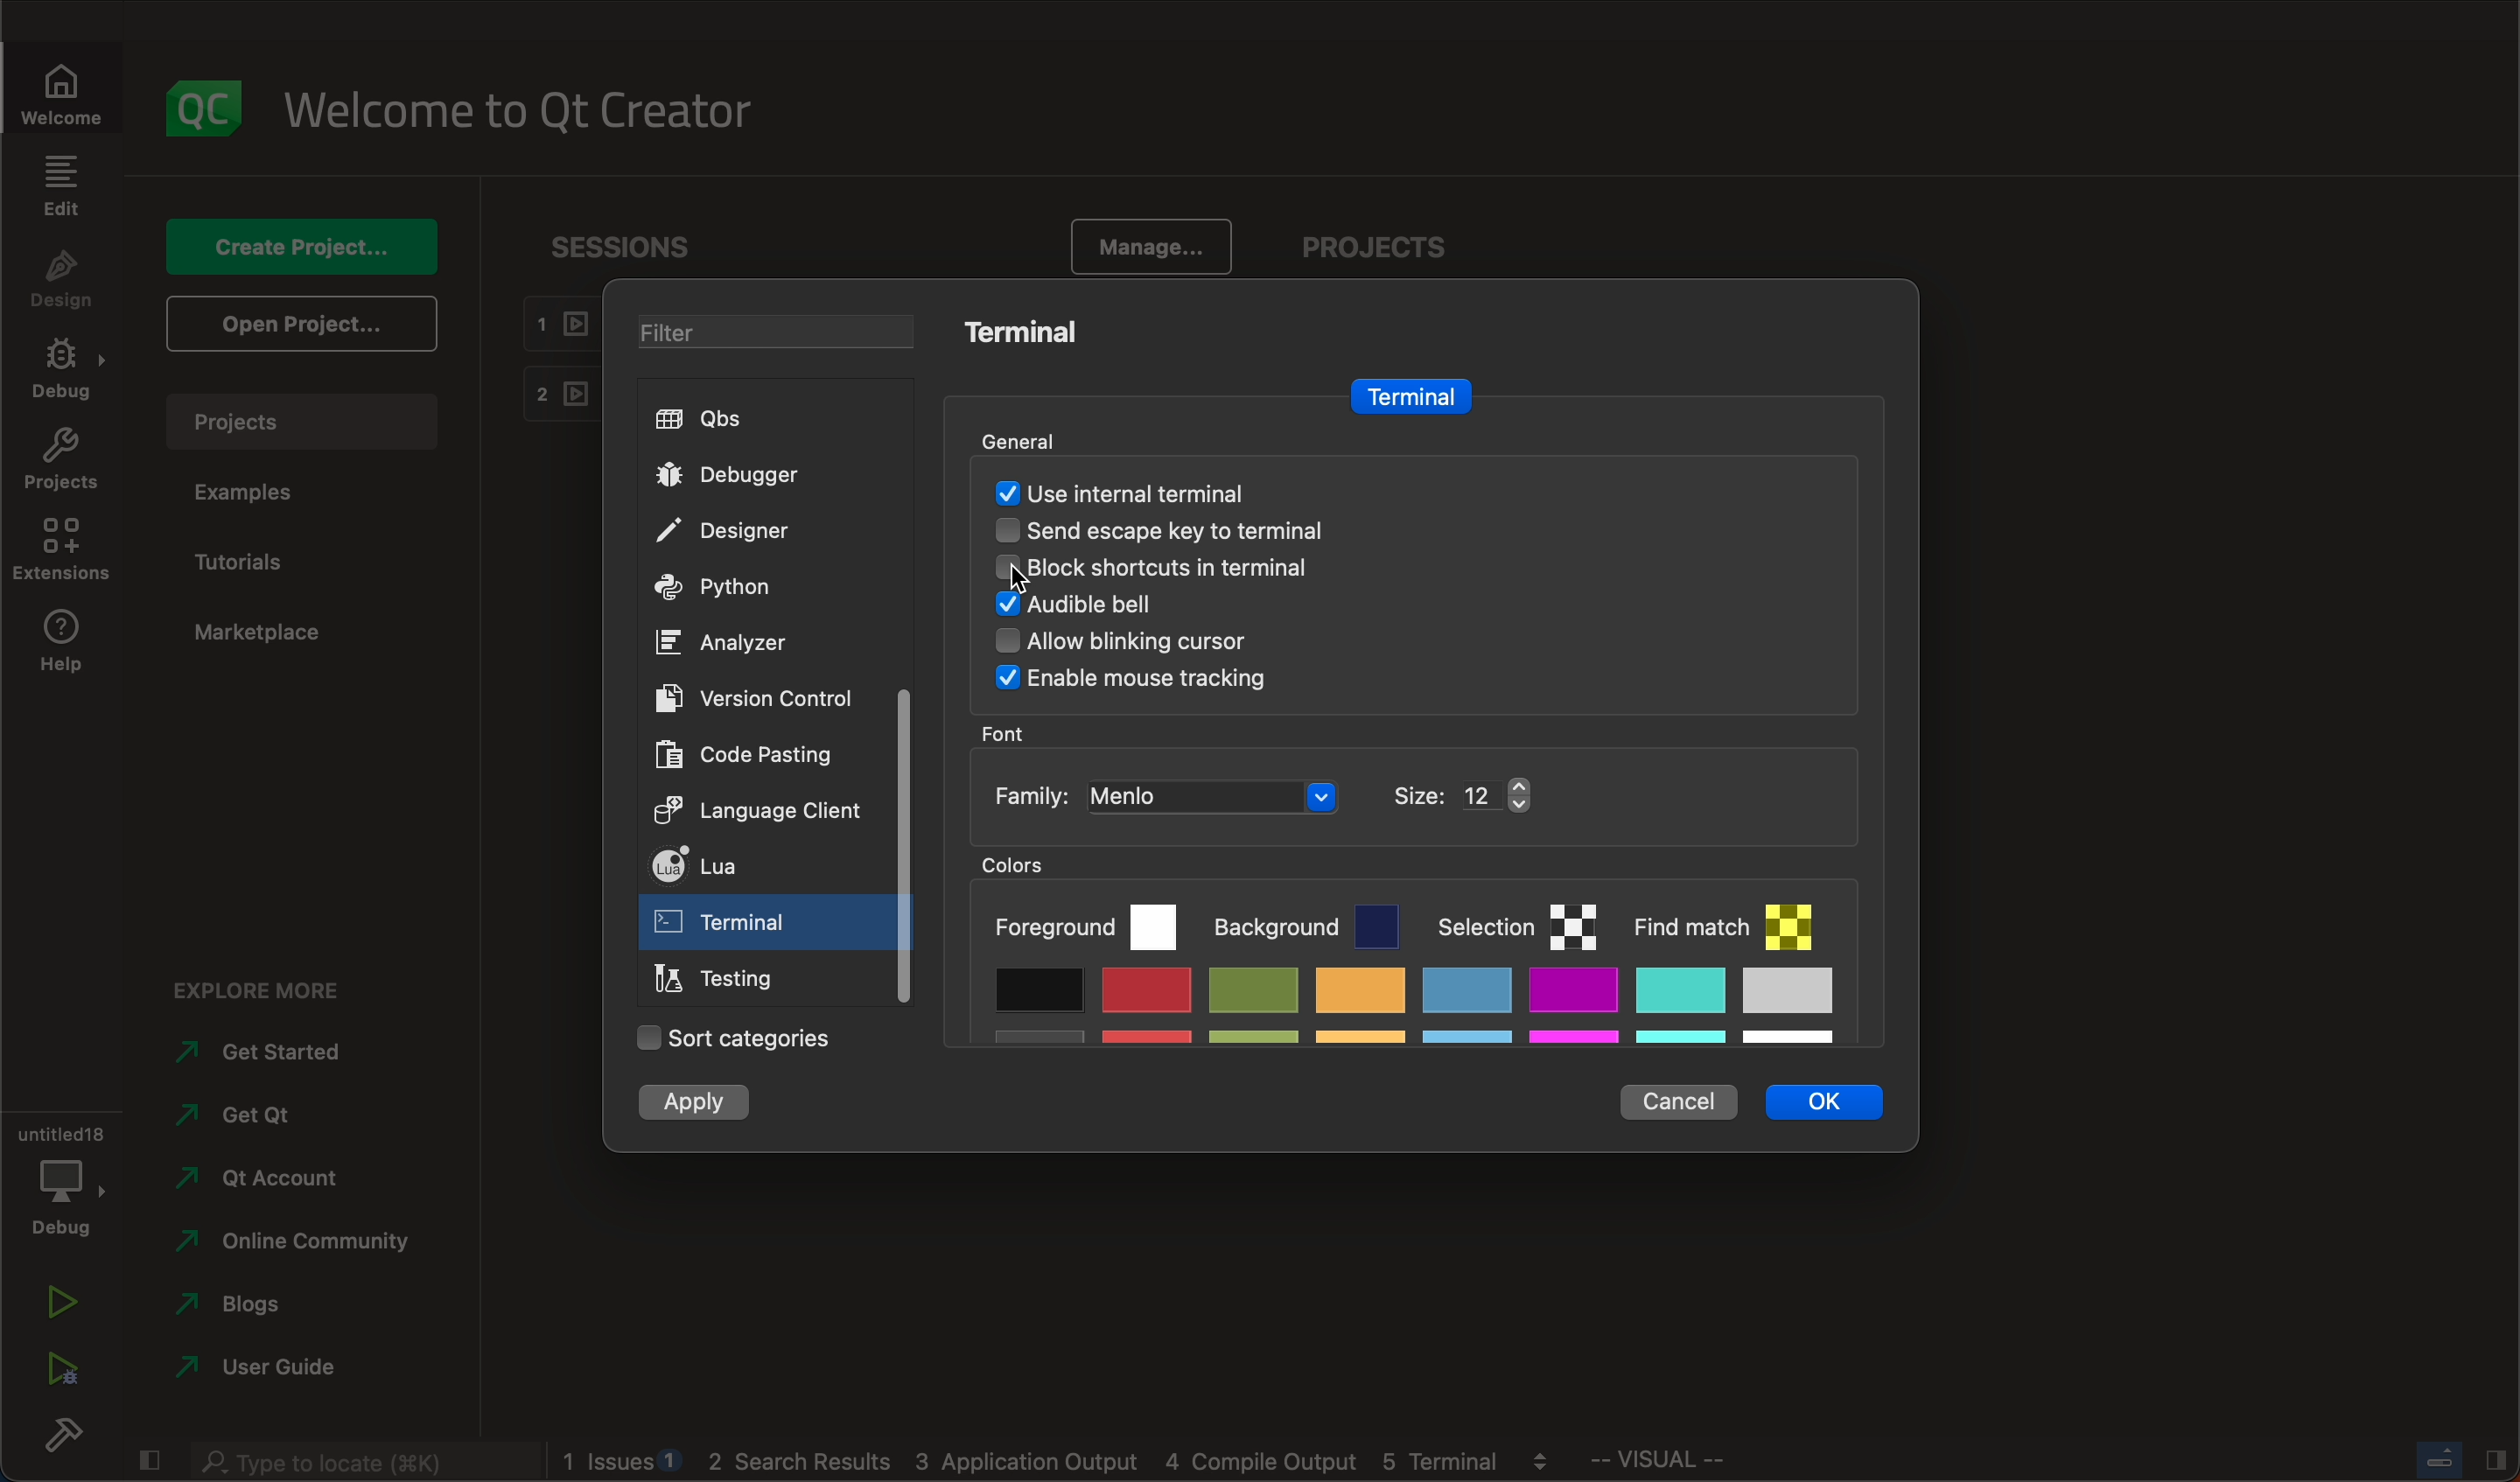  Describe the element at coordinates (1676, 1099) in the screenshot. I see `cancel` at that location.